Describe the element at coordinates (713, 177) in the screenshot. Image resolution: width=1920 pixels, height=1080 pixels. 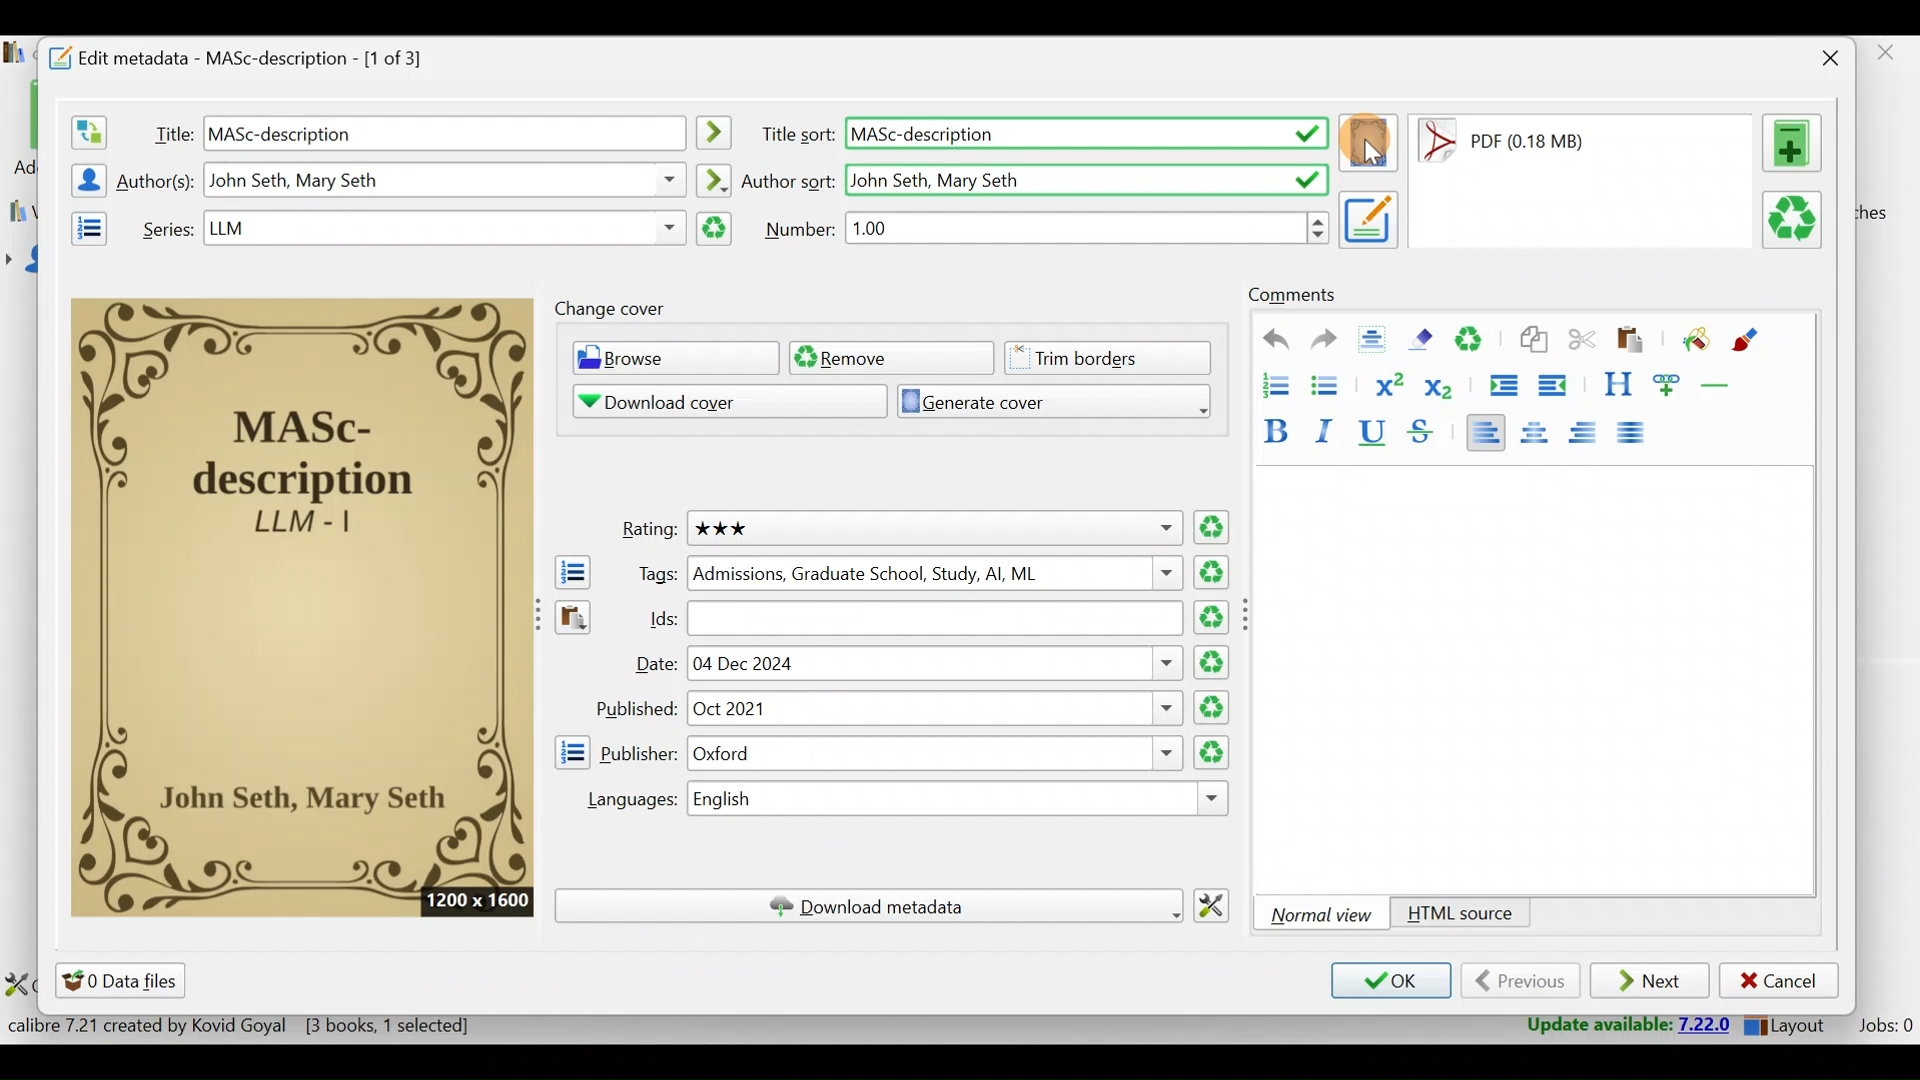
I see `Author sort` at that location.